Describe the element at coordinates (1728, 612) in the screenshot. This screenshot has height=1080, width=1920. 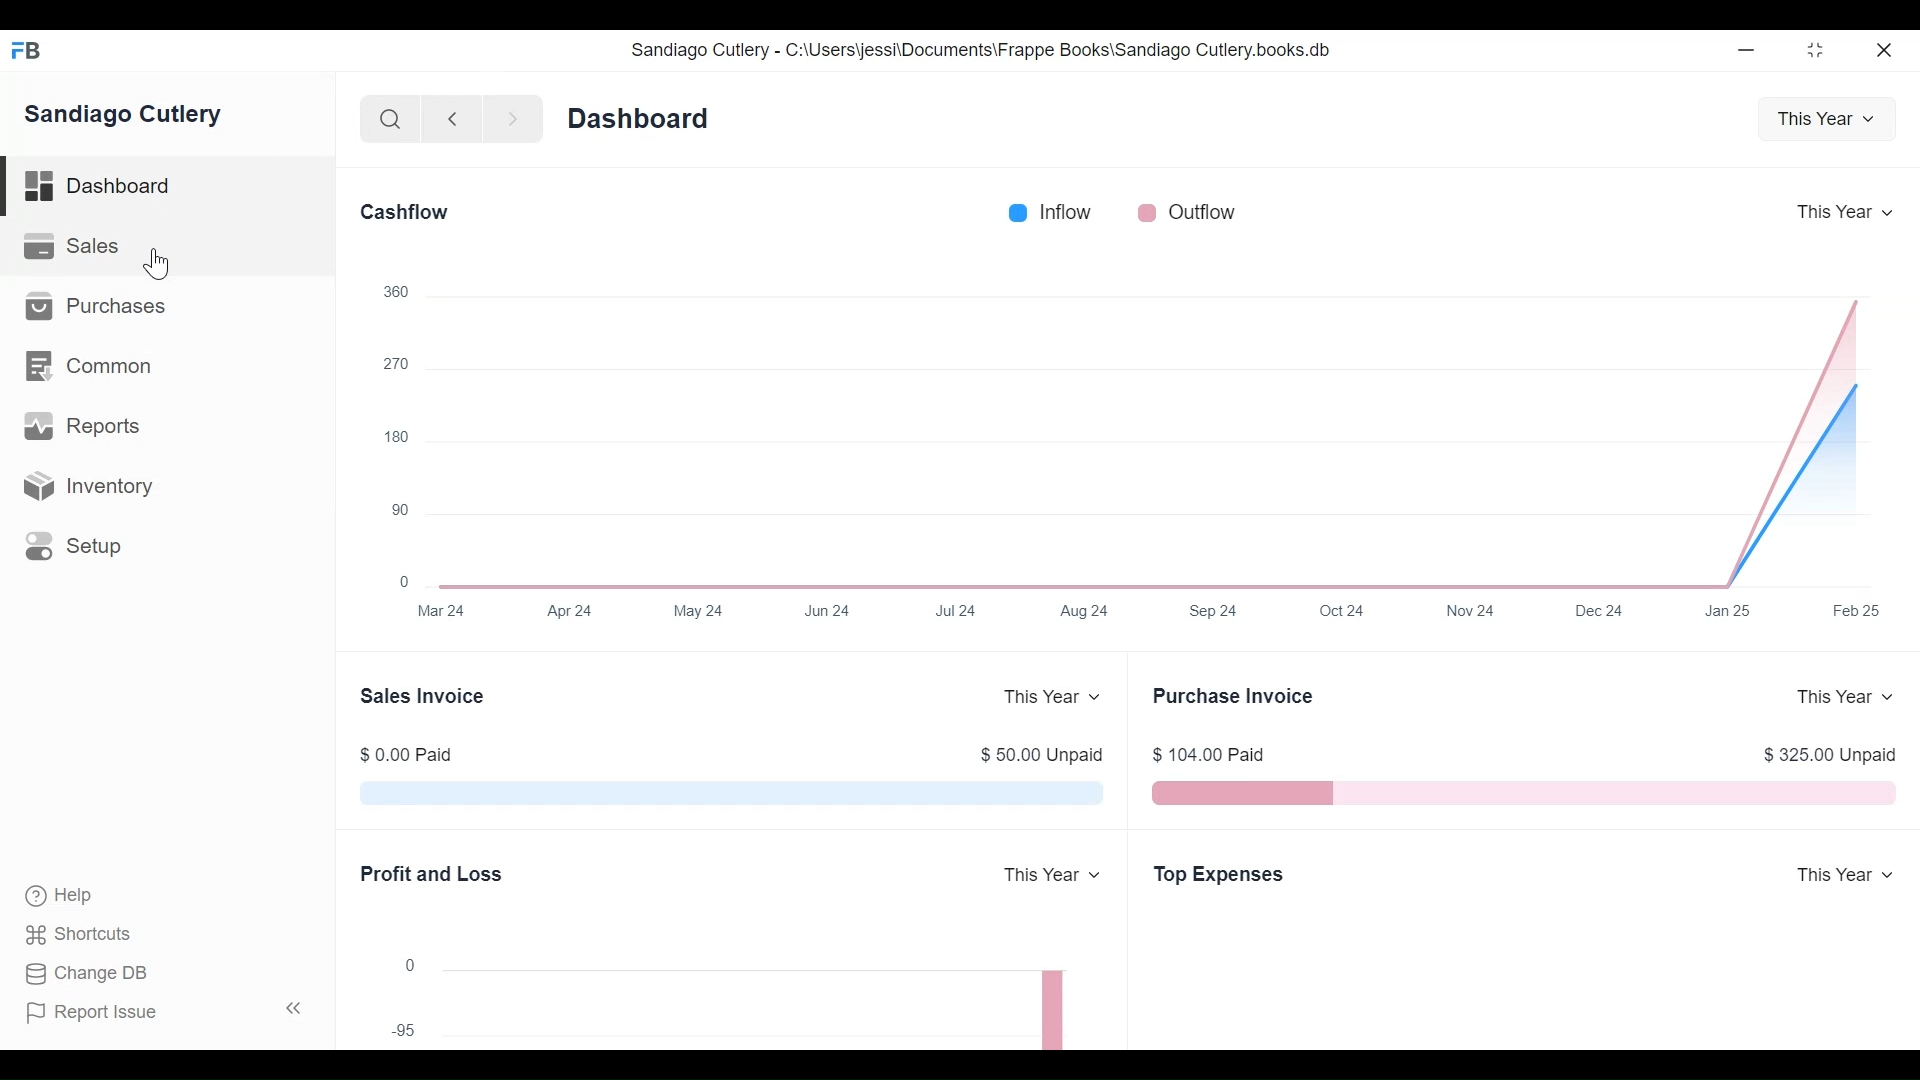
I see `Jan 25` at that location.